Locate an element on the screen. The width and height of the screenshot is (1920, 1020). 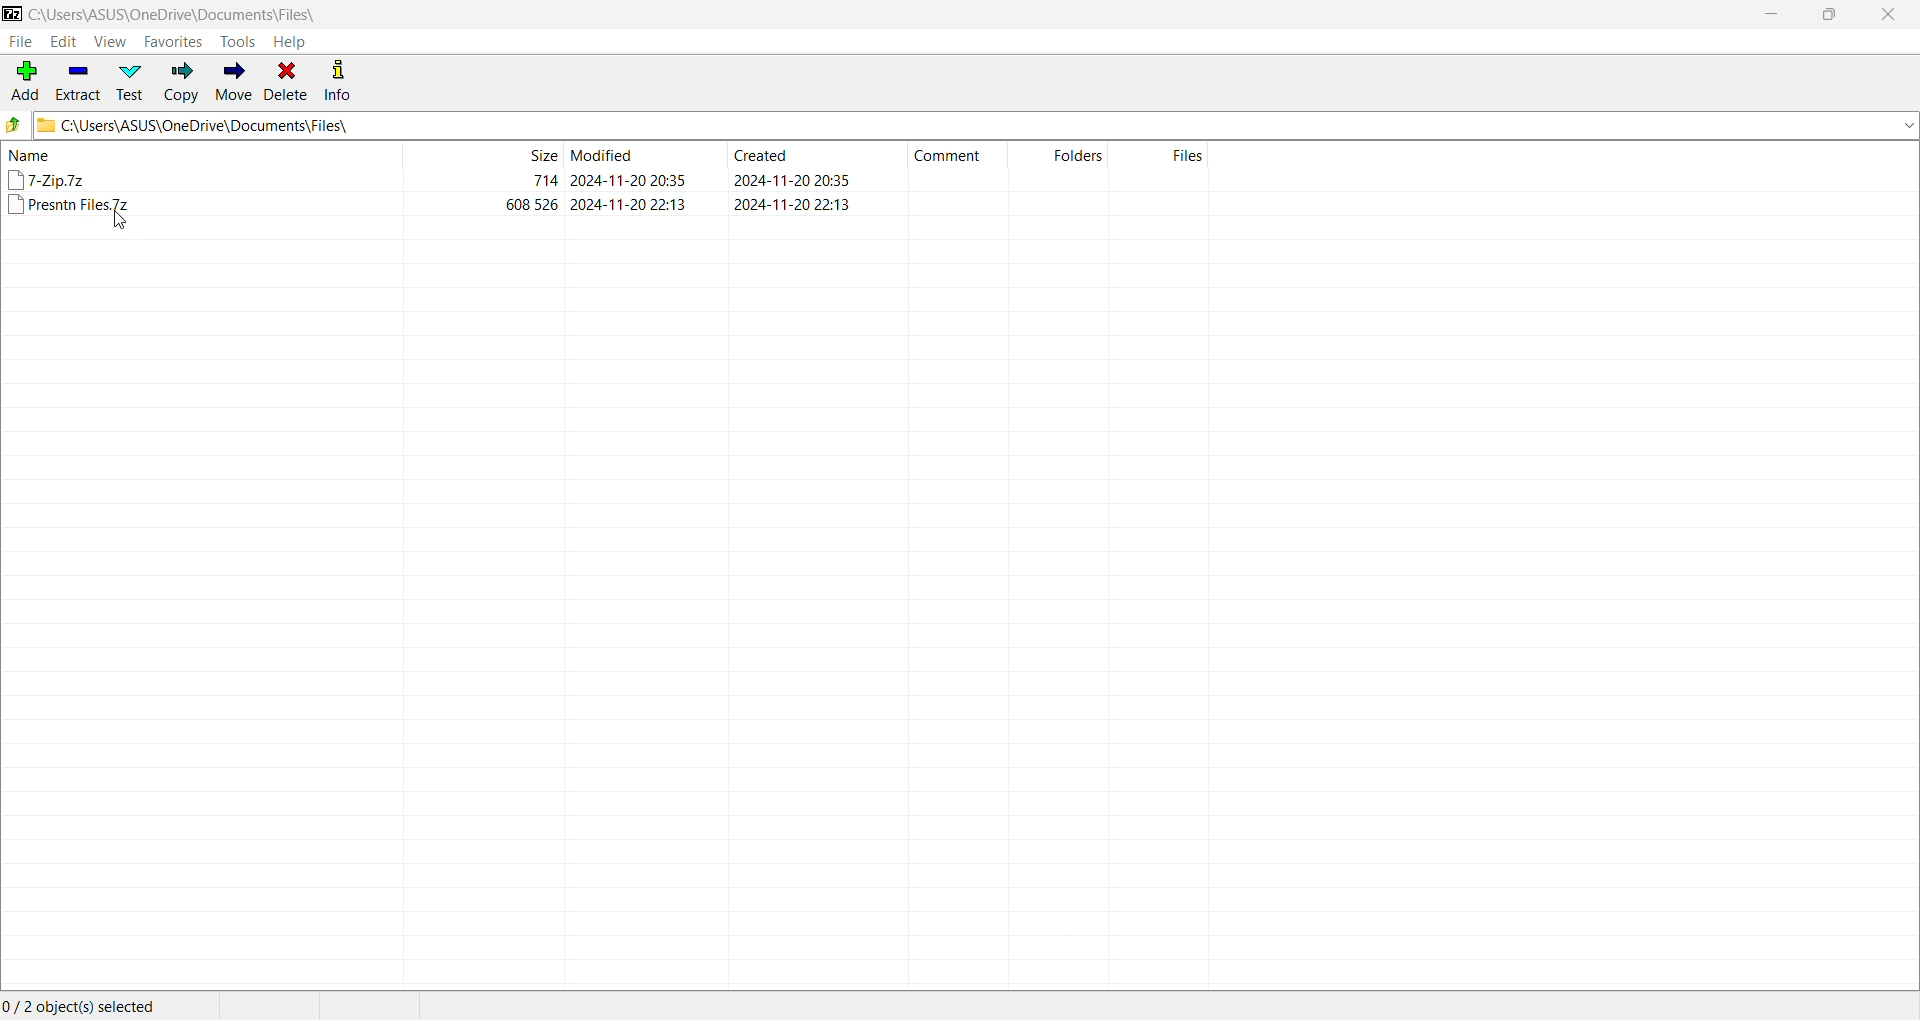
created date & time is located at coordinates (792, 203).